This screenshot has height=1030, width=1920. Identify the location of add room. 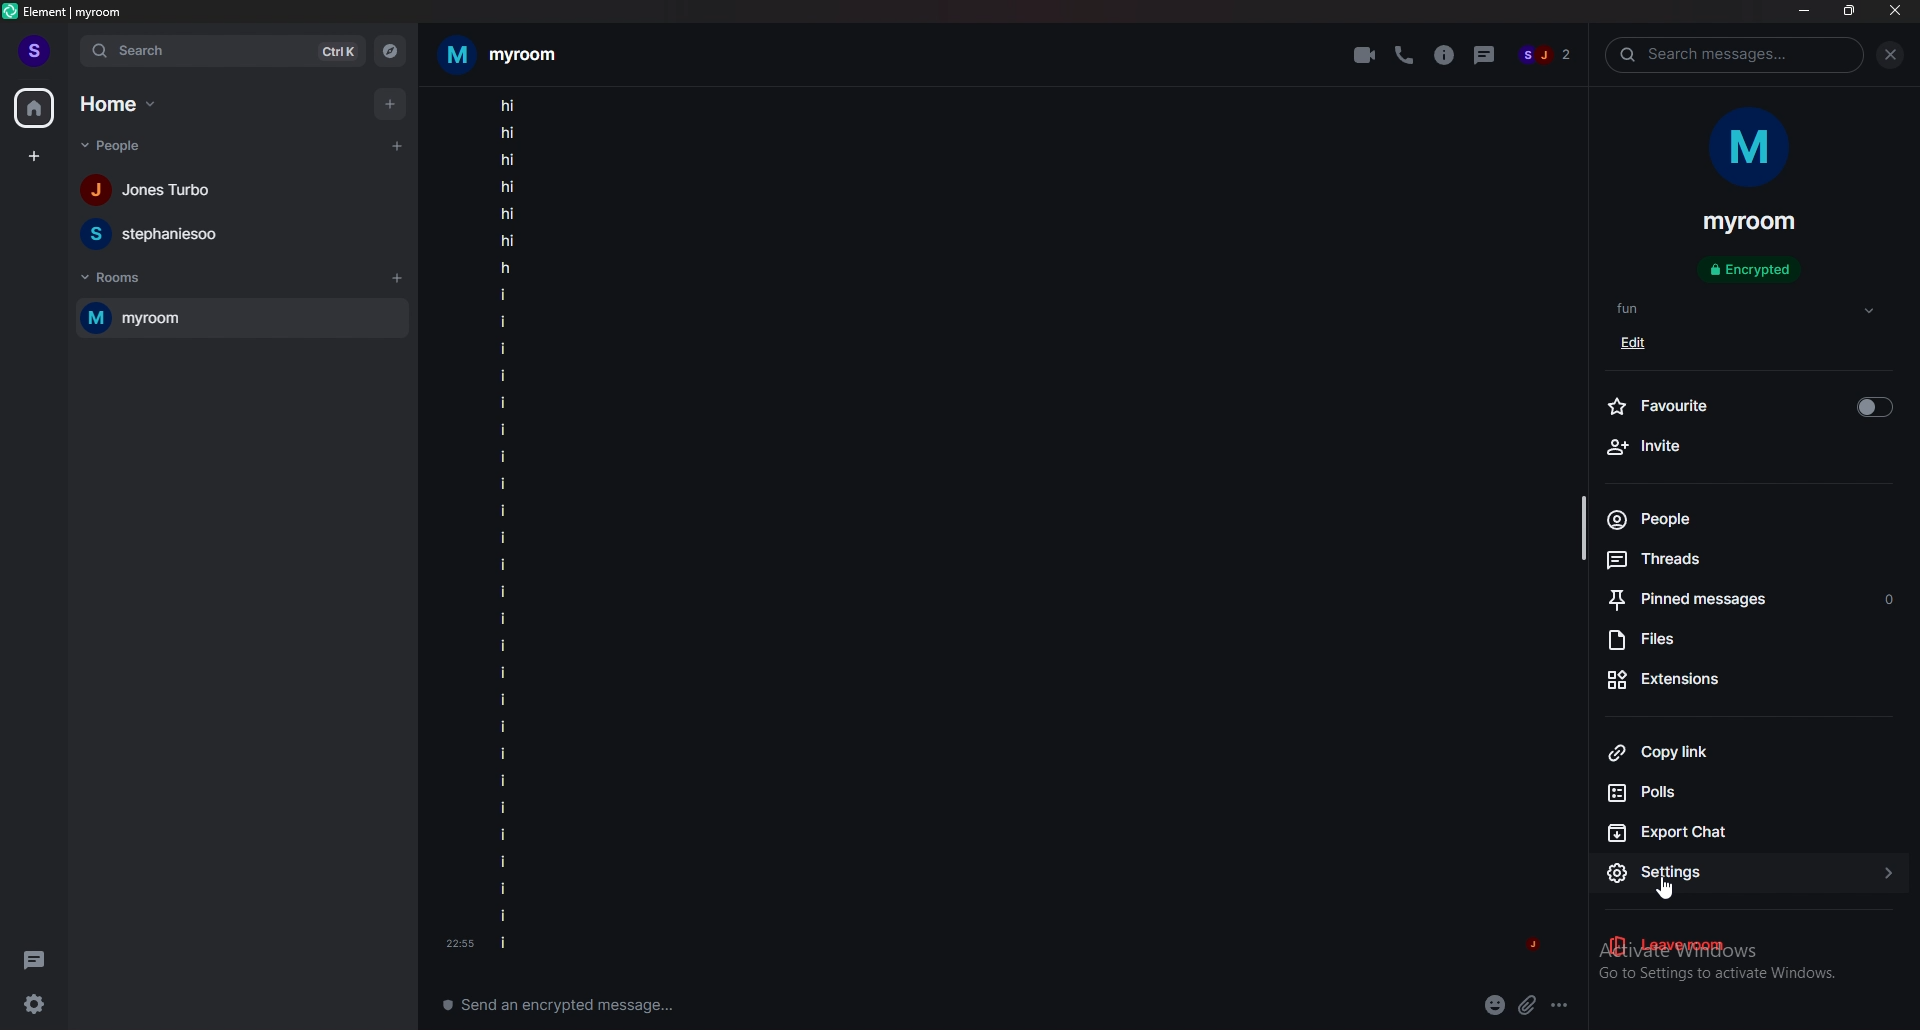
(398, 278).